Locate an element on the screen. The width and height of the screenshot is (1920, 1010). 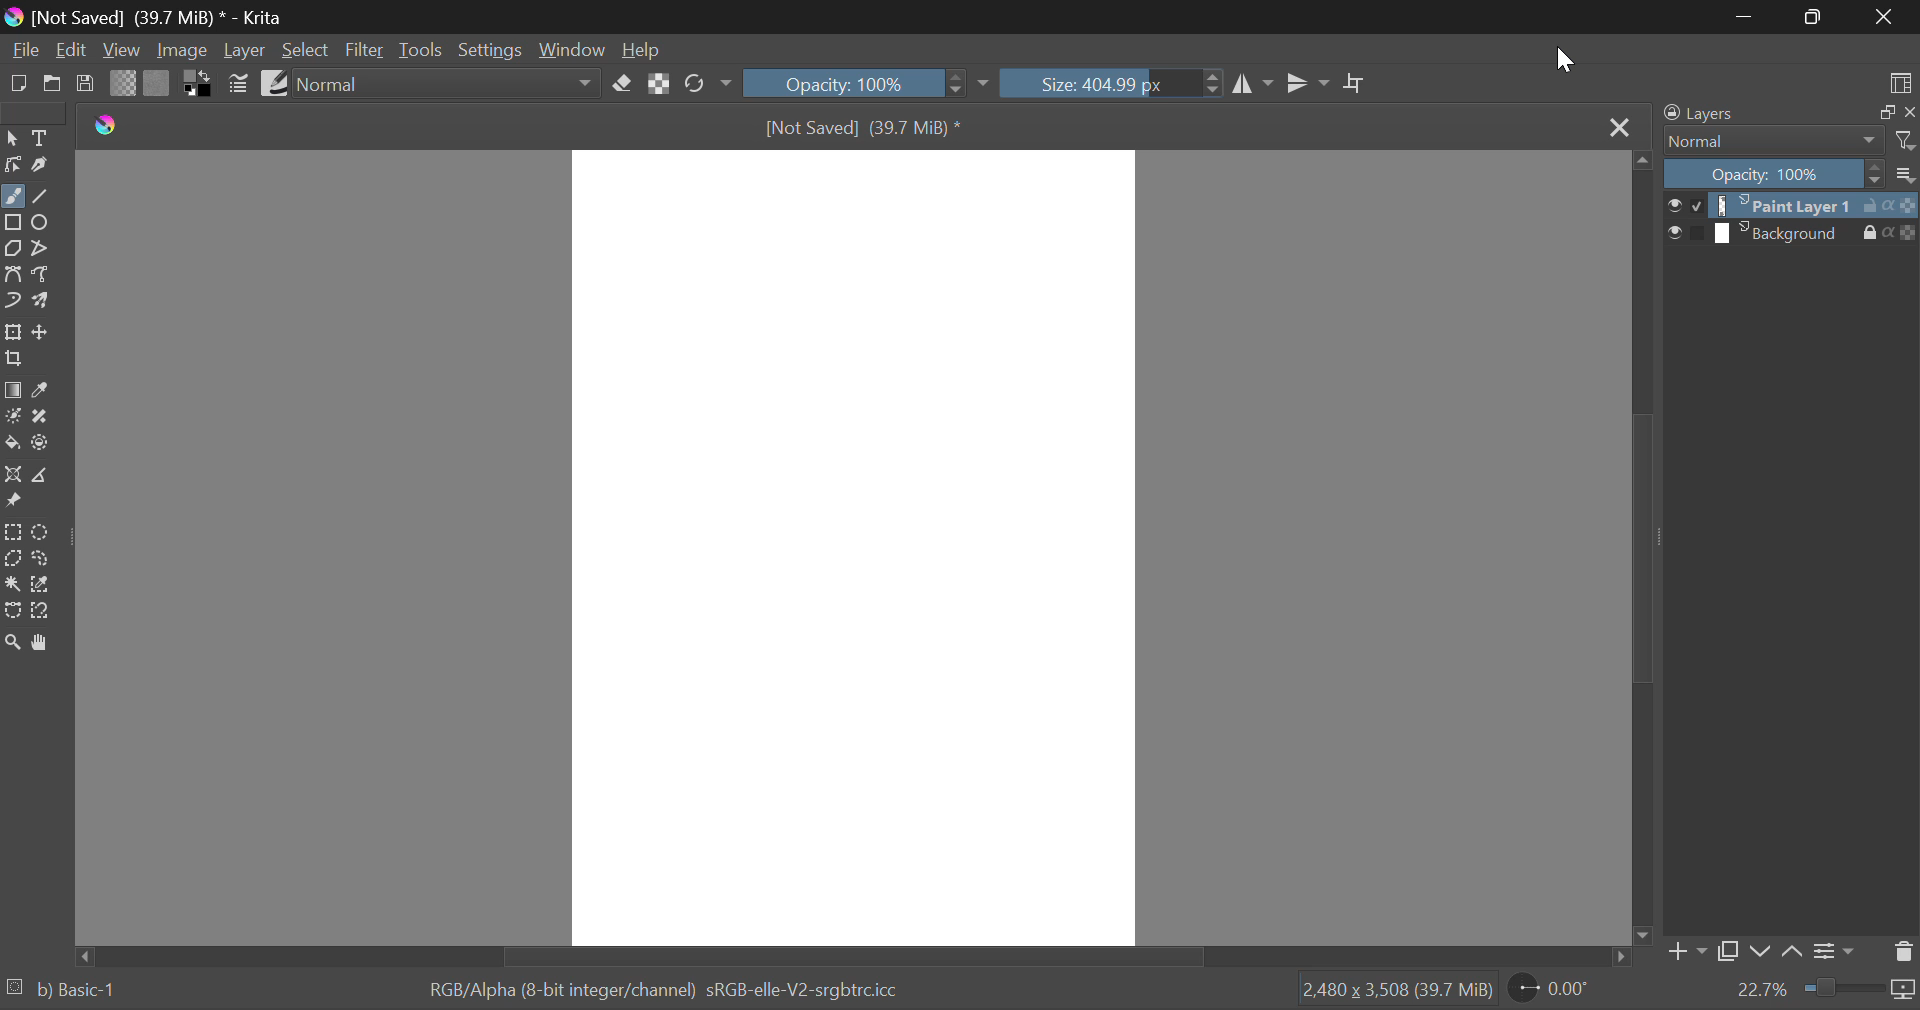
Move Layer Down is located at coordinates (1760, 952).